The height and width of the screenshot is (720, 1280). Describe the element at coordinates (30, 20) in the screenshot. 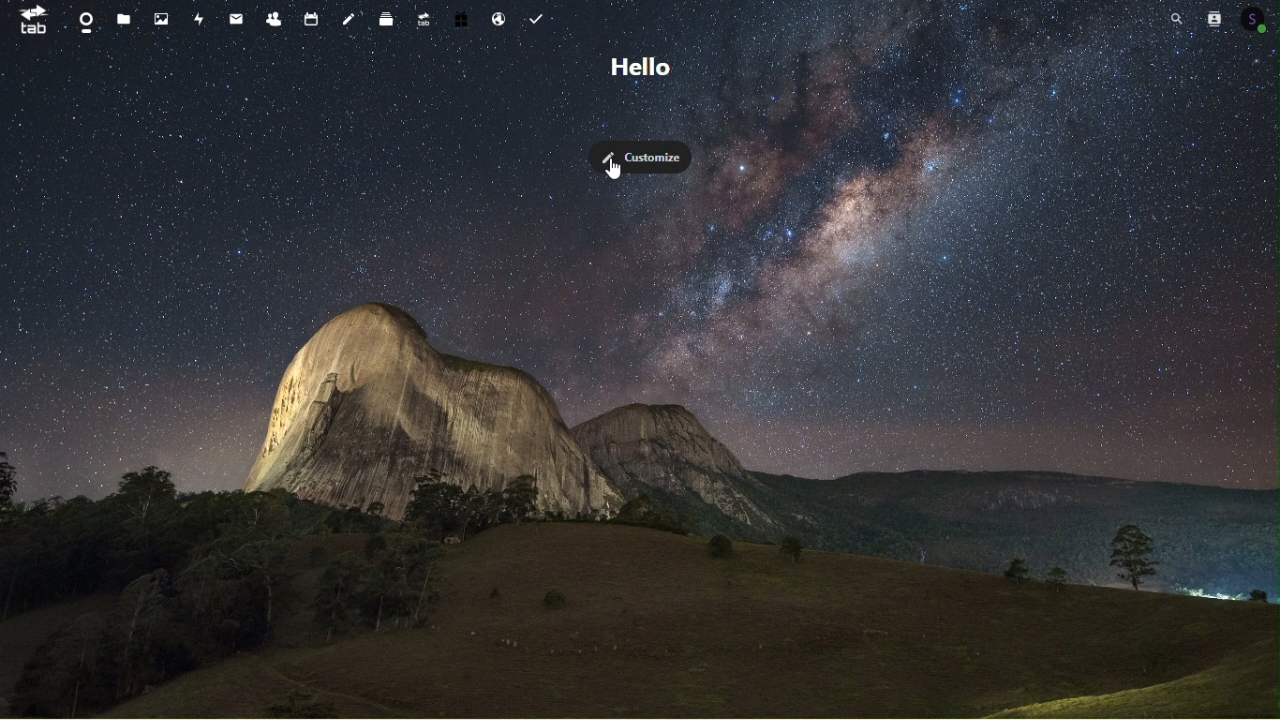

I see `tab` at that location.